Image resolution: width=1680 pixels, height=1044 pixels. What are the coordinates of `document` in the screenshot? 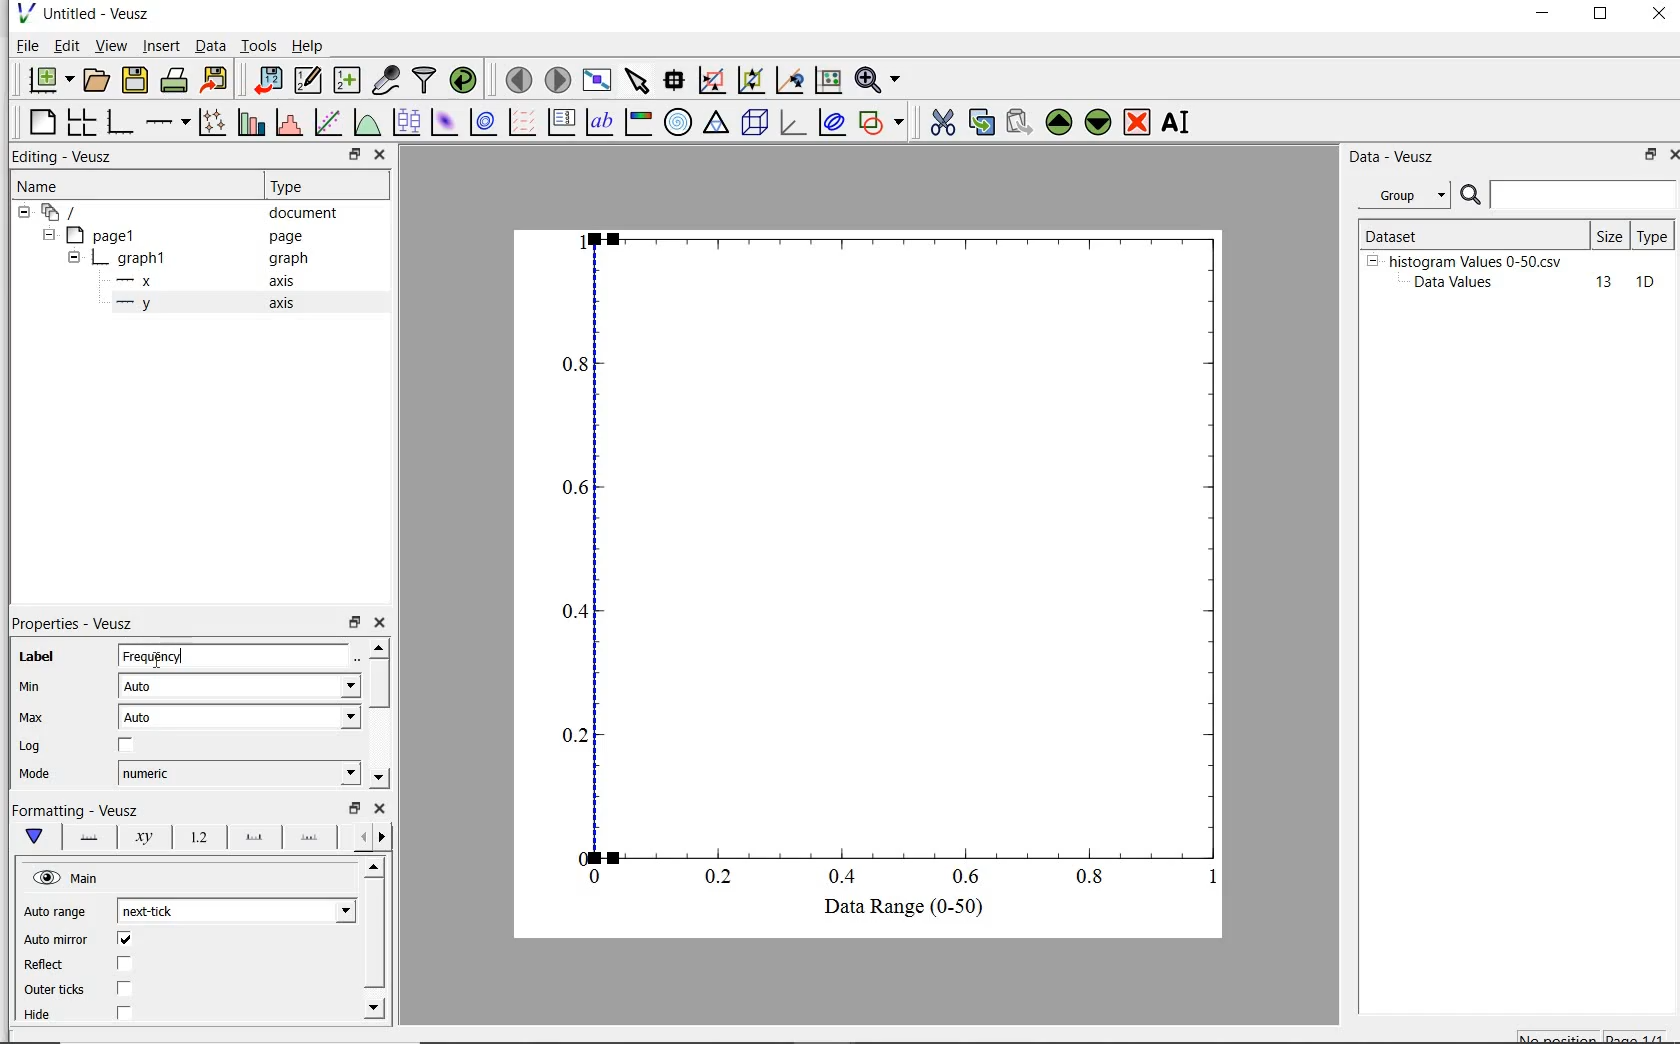 It's located at (304, 215).